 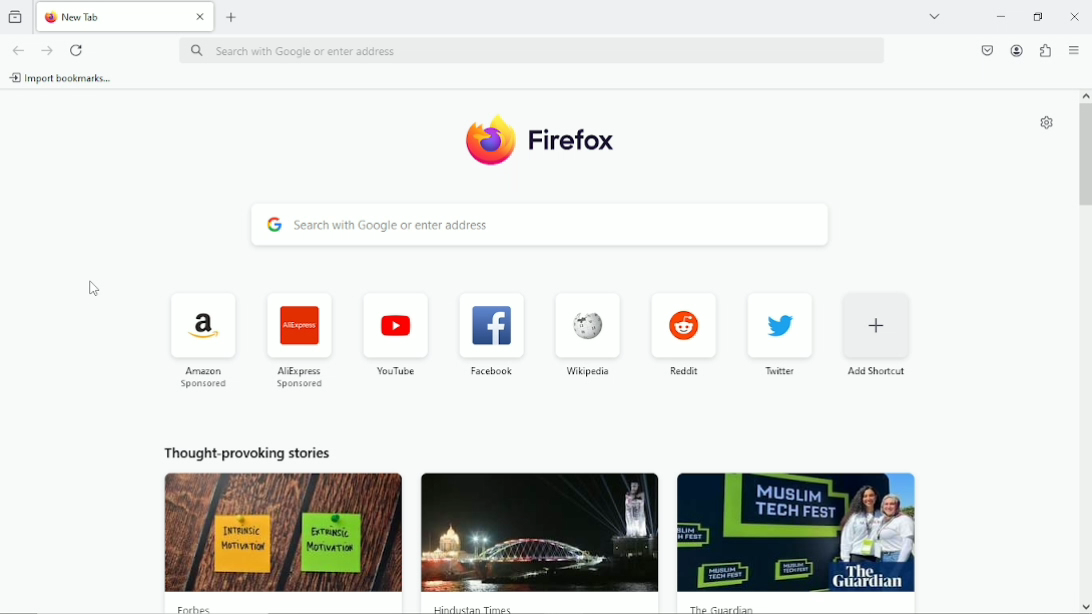 I want to click on import bookmarks, so click(x=68, y=78).